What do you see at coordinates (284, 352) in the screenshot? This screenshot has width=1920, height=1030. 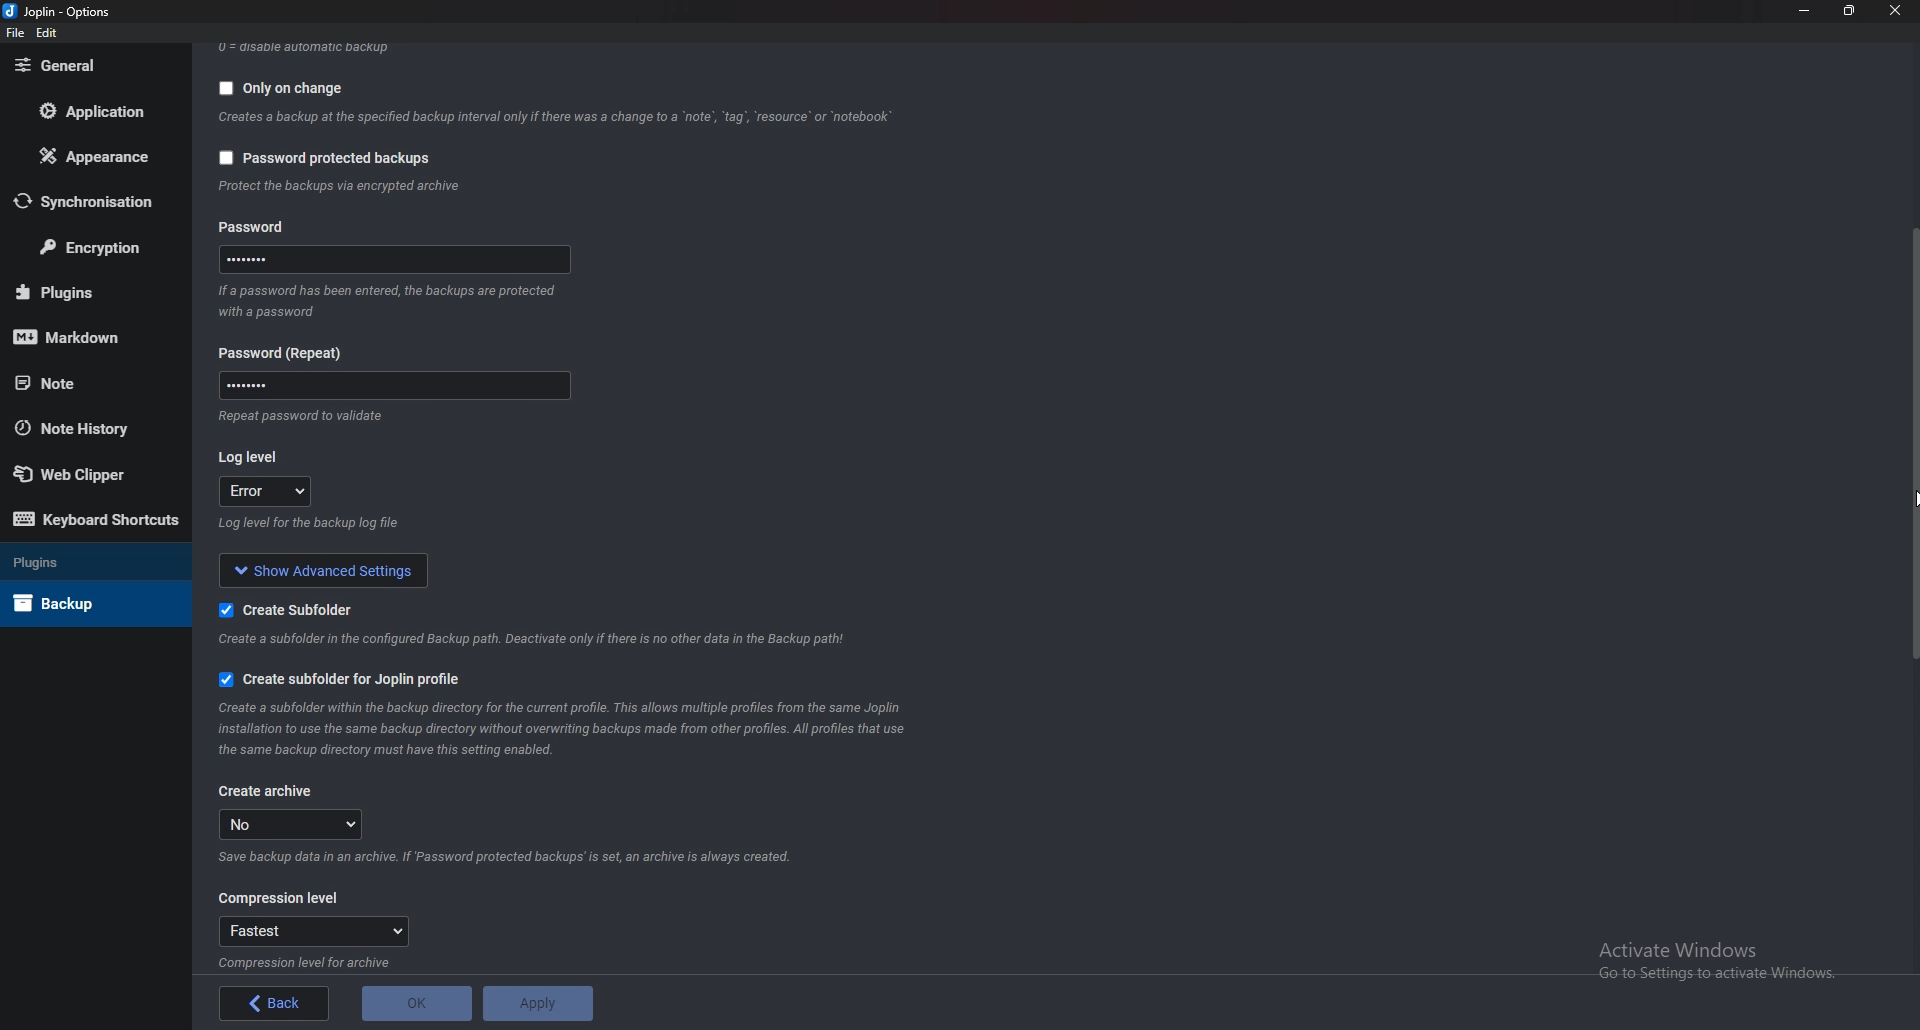 I see `Password` at bounding box center [284, 352].